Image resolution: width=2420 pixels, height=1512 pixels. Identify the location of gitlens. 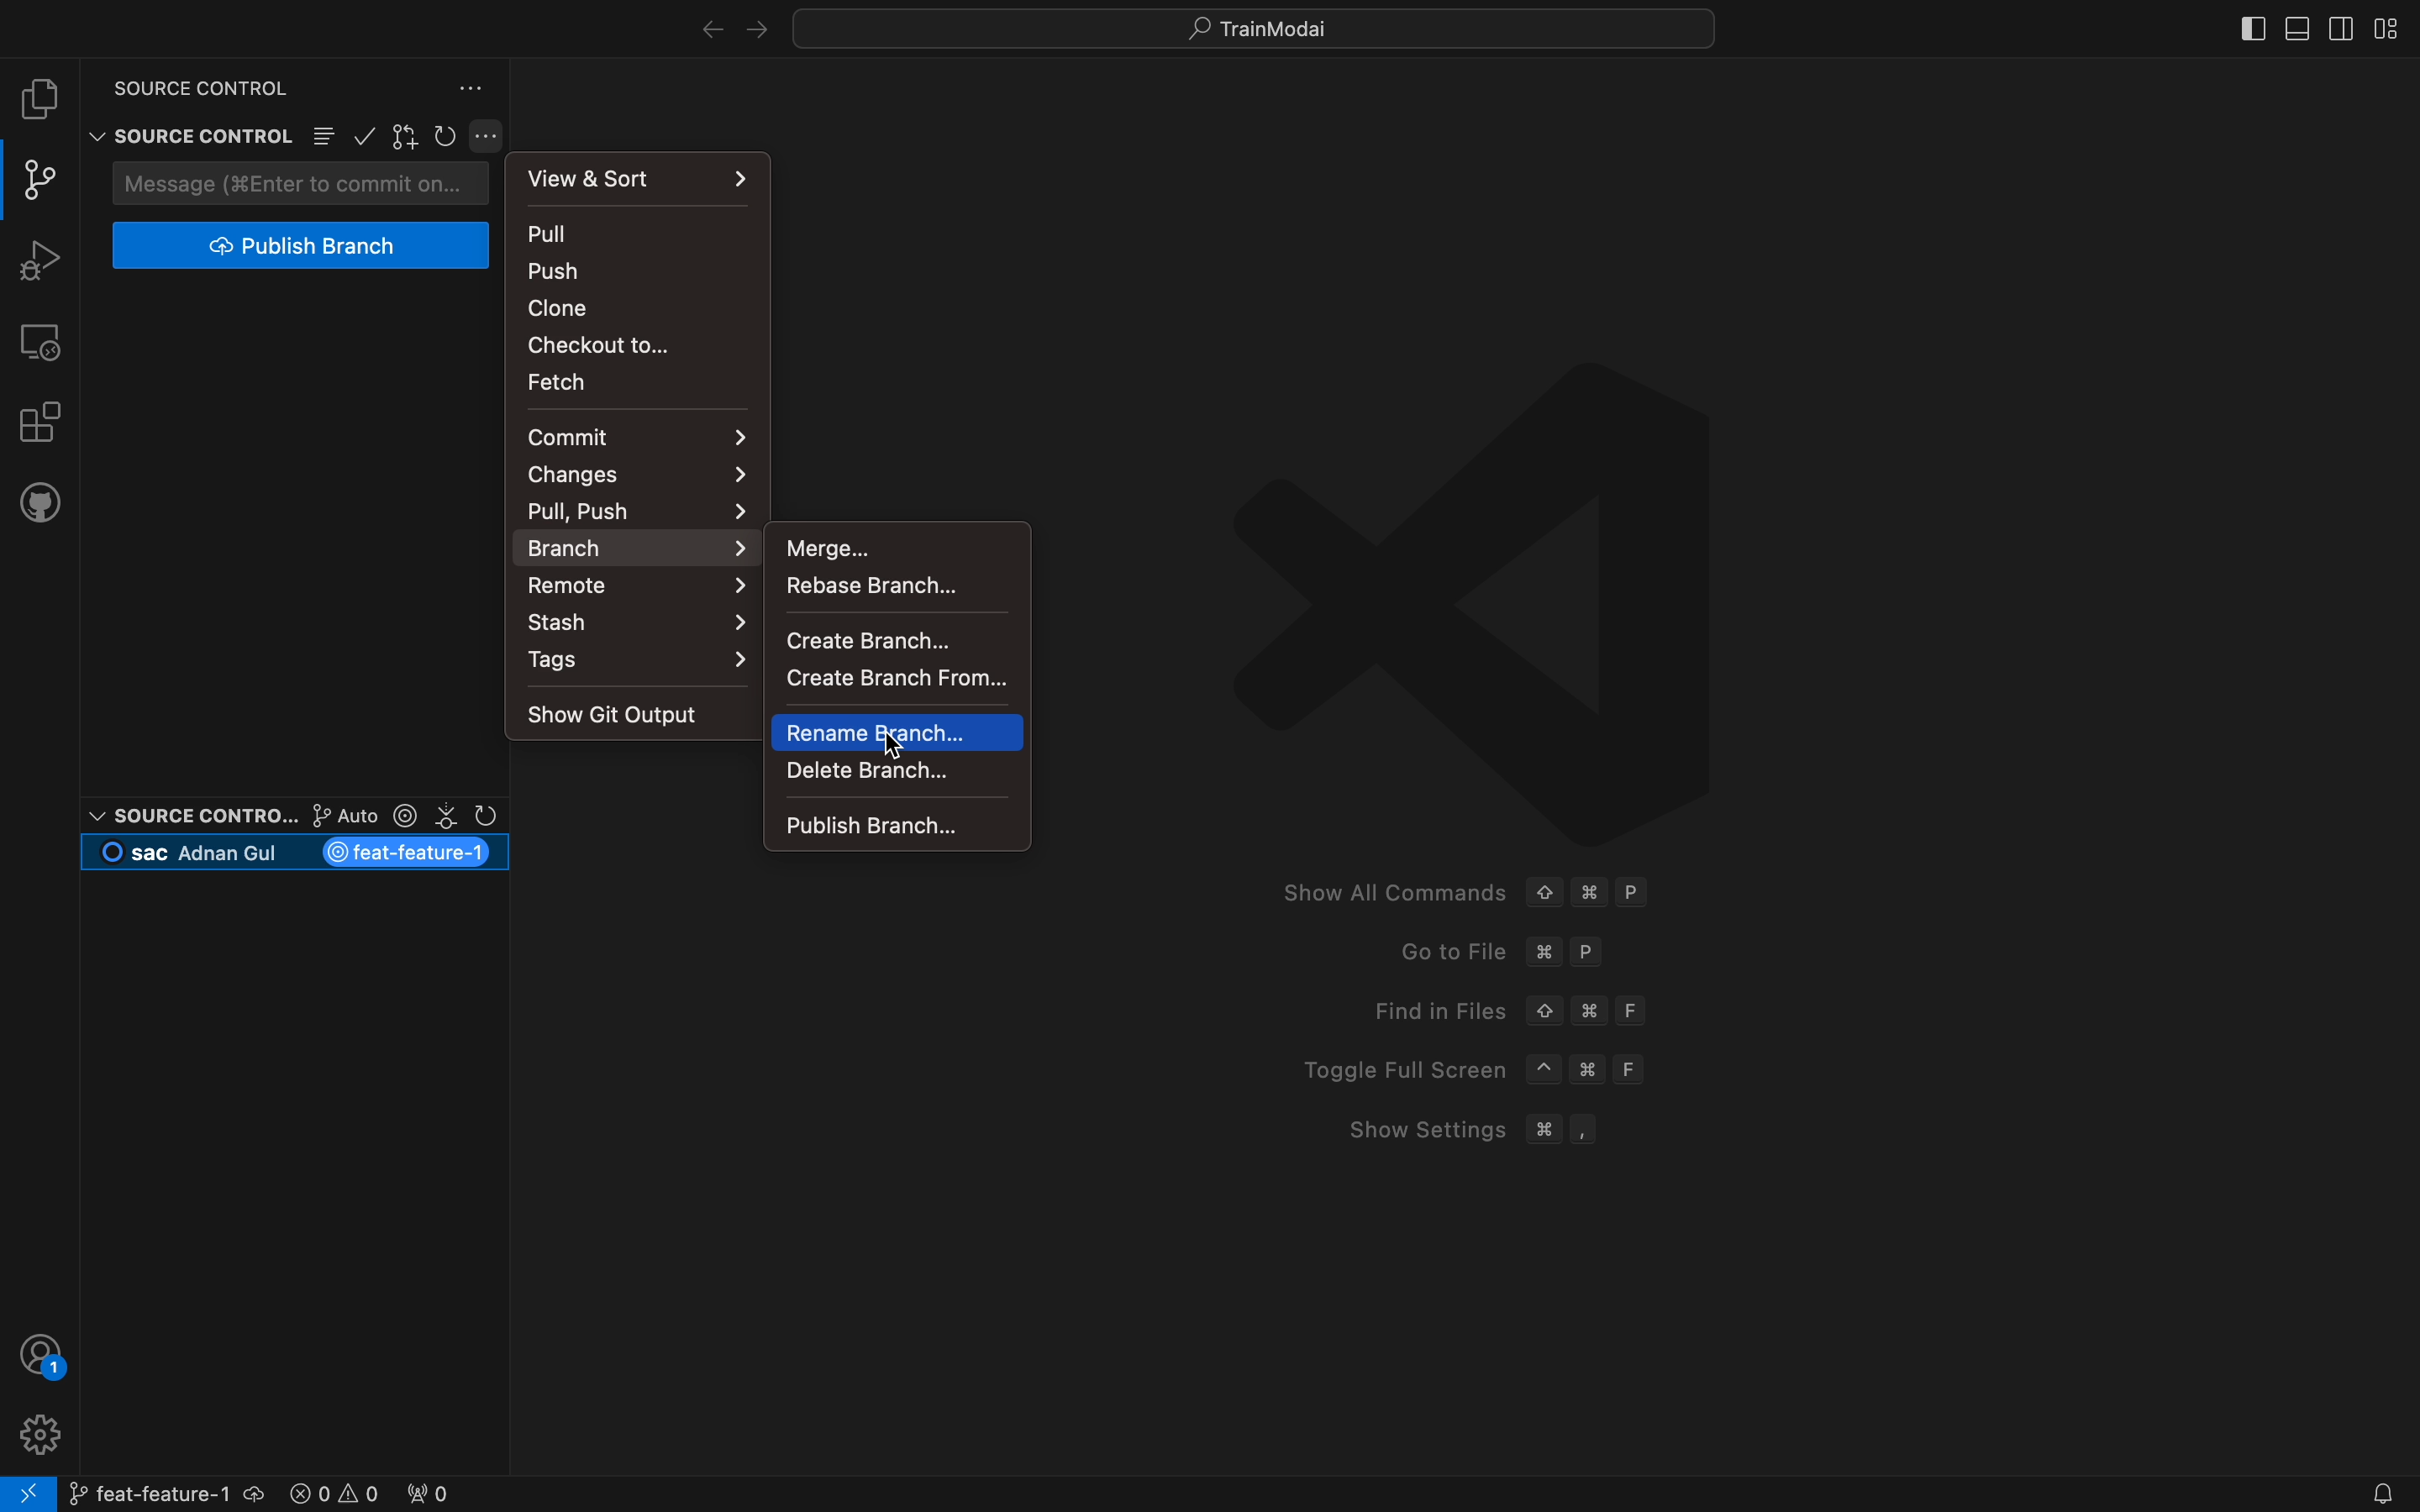
(408, 138).